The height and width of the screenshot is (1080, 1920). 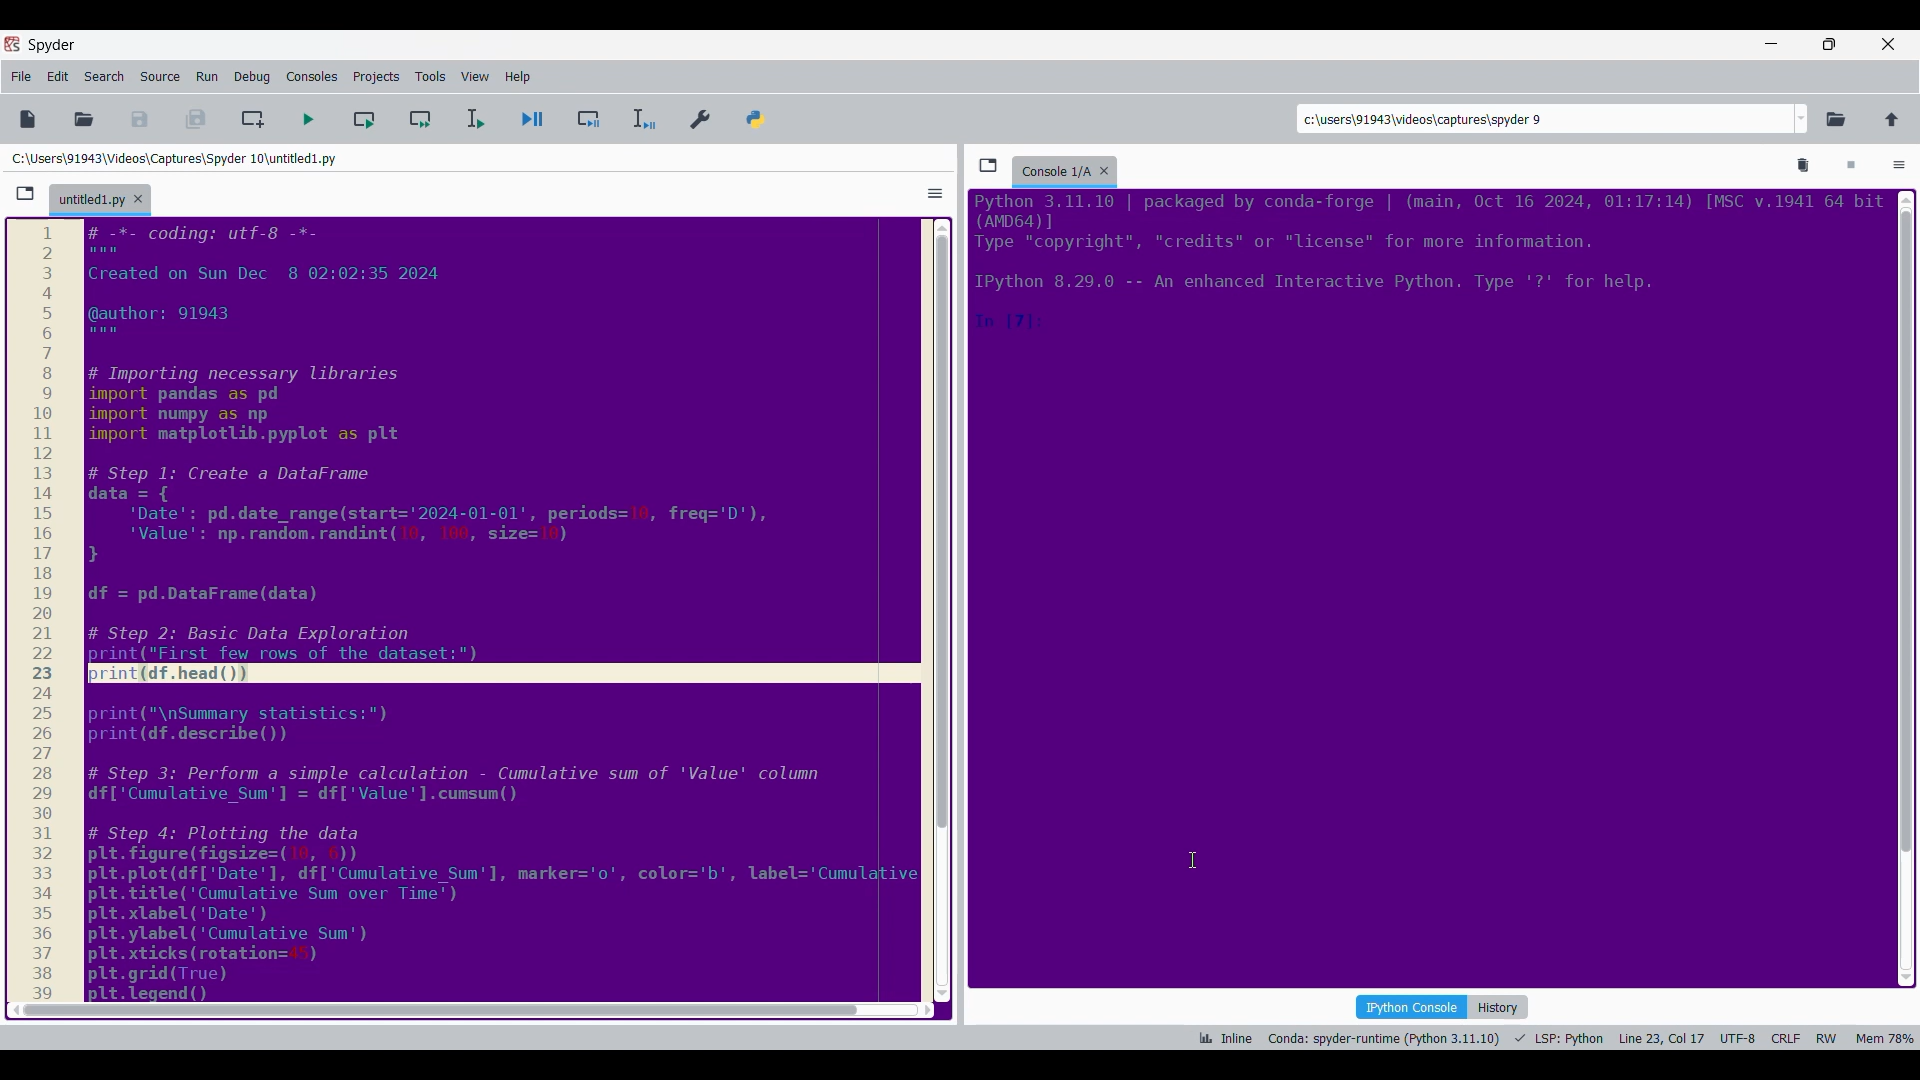 I want to click on IPython console, so click(x=1411, y=1006).